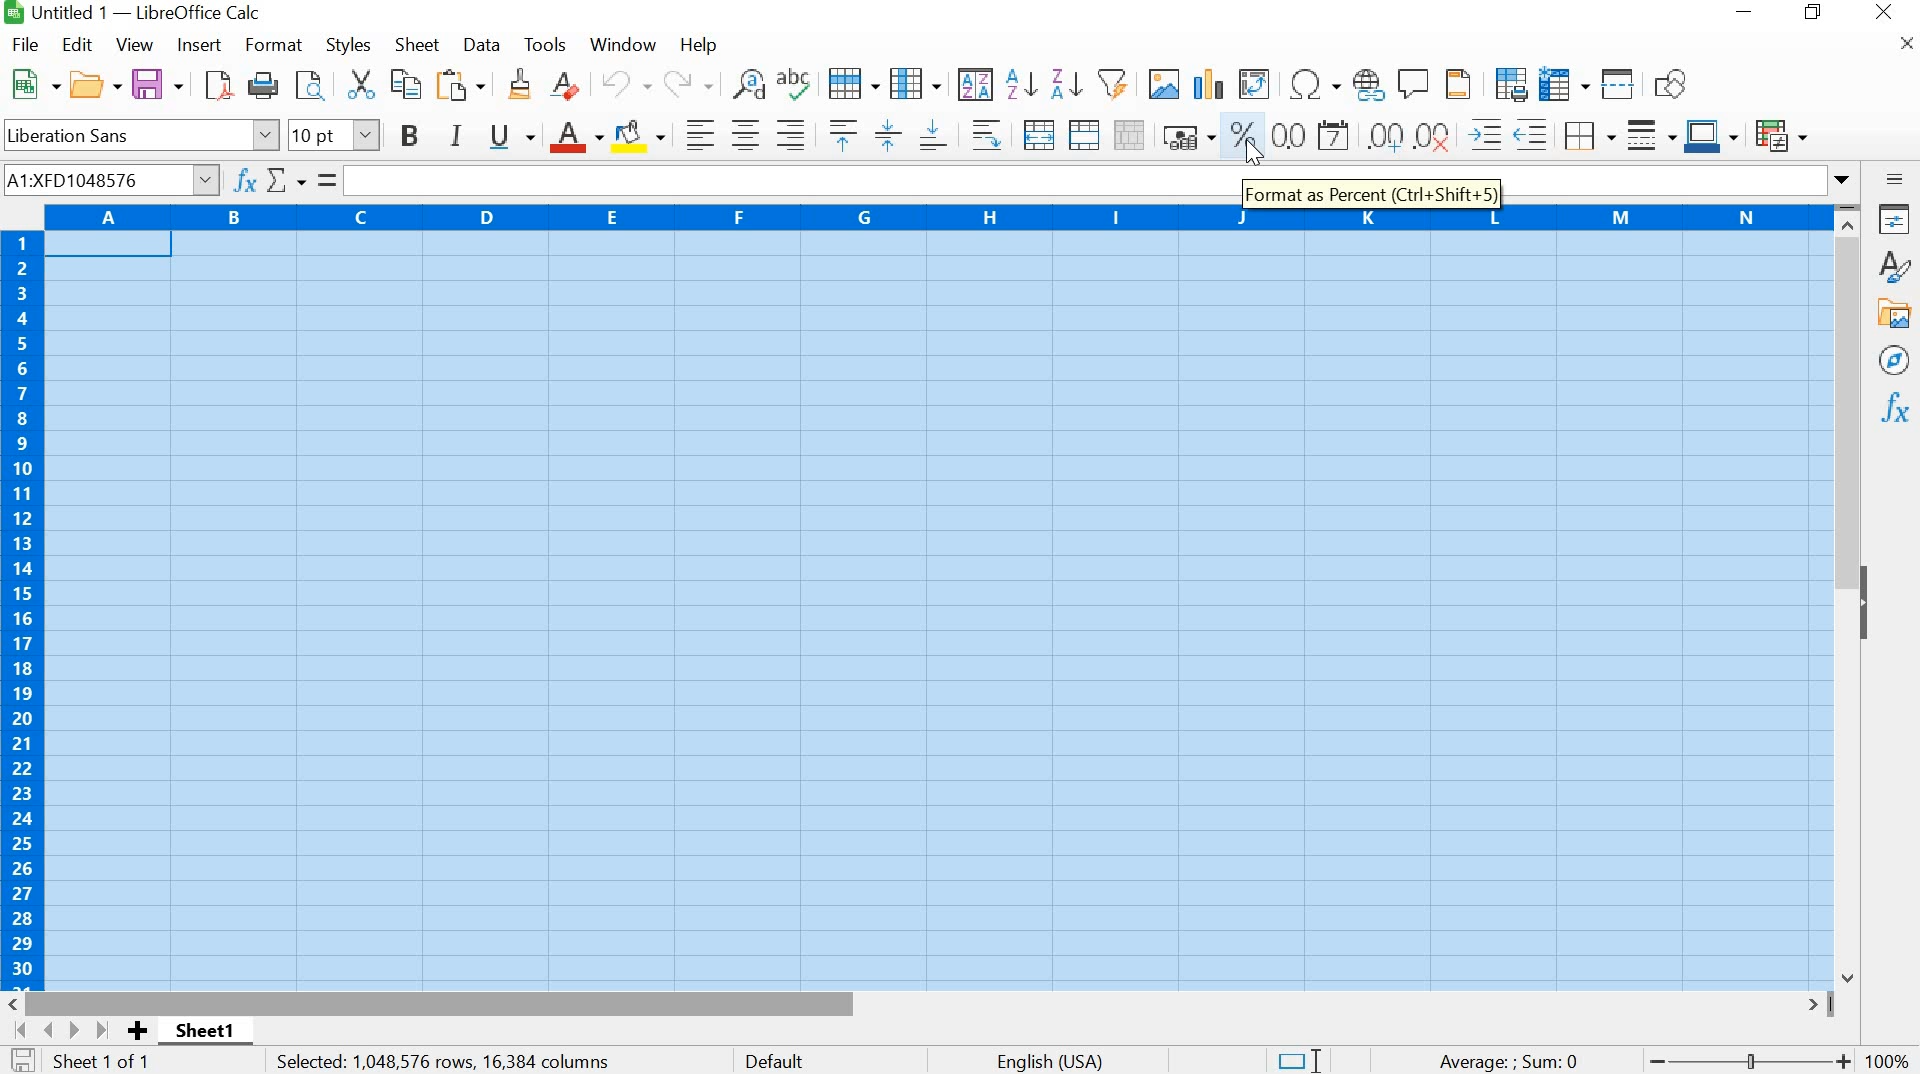 The image size is (1920, 1074). I want to click on Insert chart, so click(1207, 84).